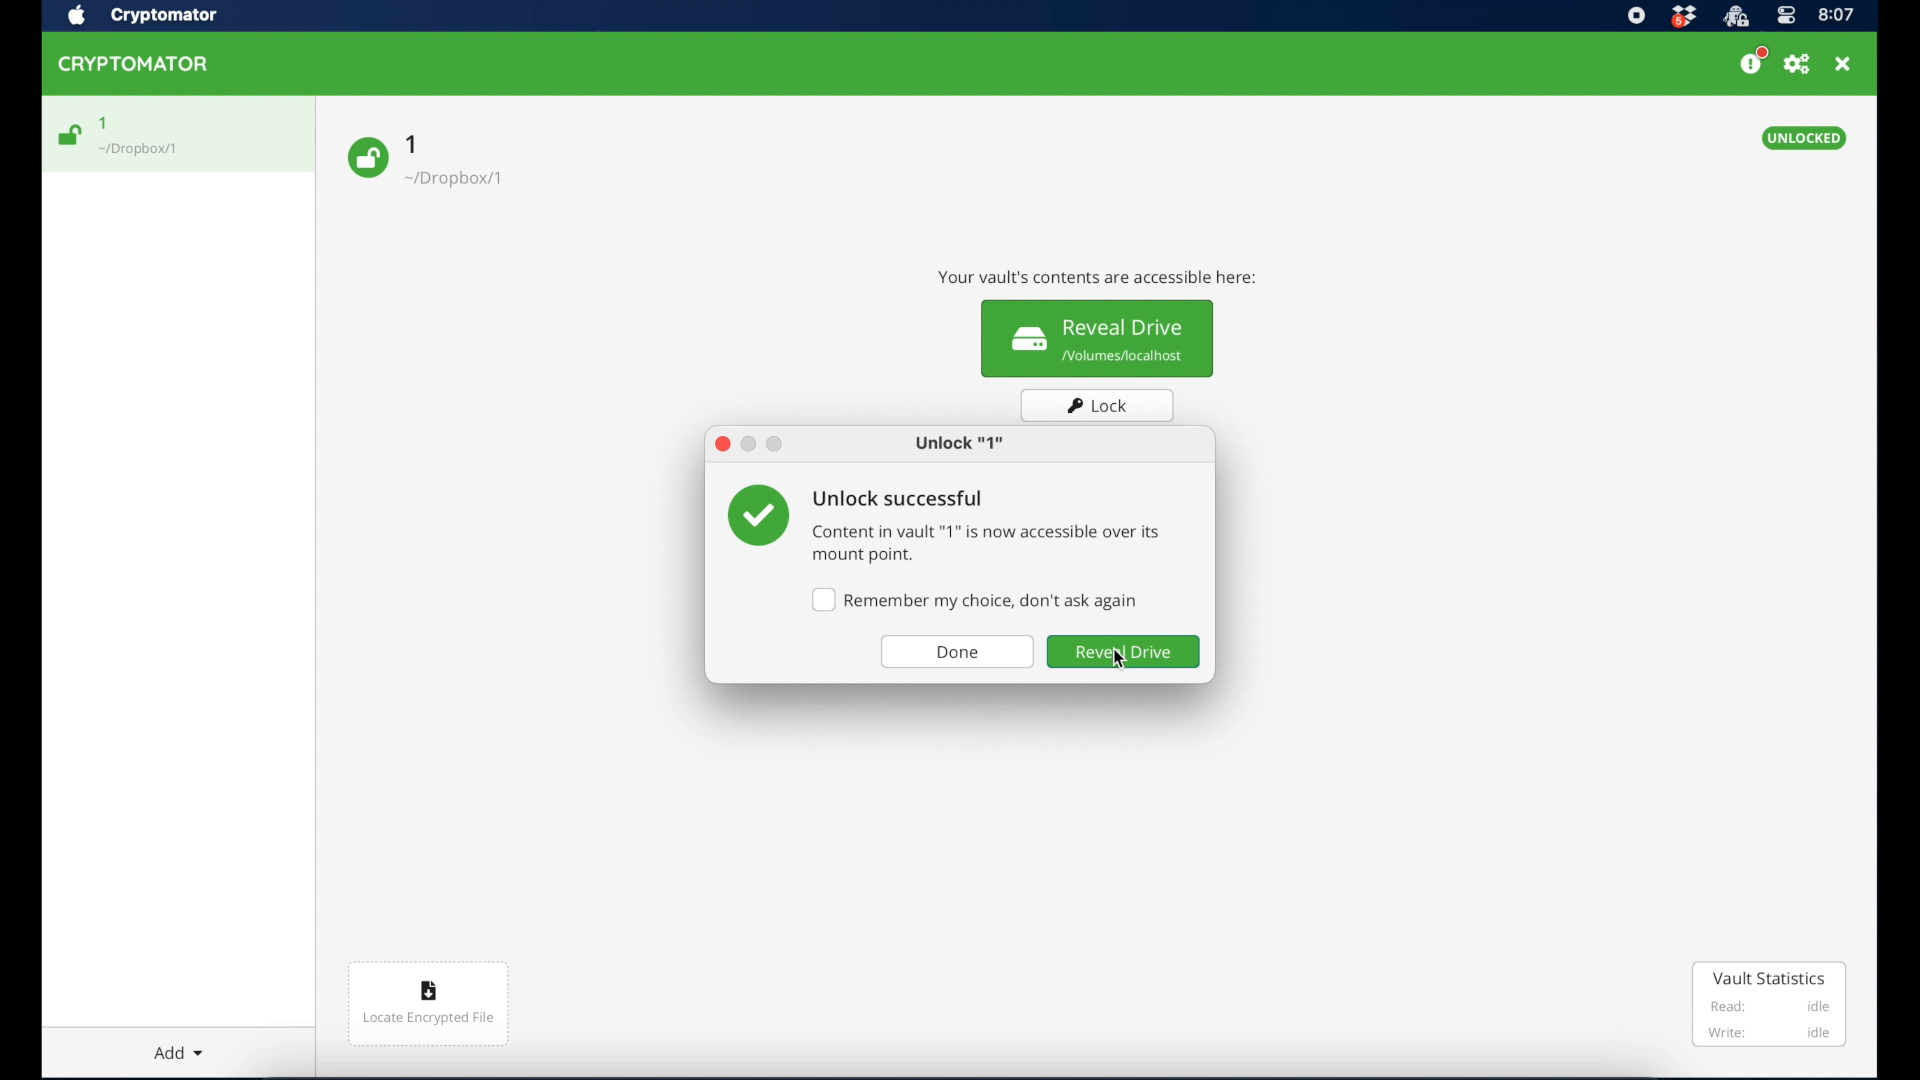  Describe the element at coordinates (143, 67) in the screenshot. I see `CRYPTOMATOR` at that location.